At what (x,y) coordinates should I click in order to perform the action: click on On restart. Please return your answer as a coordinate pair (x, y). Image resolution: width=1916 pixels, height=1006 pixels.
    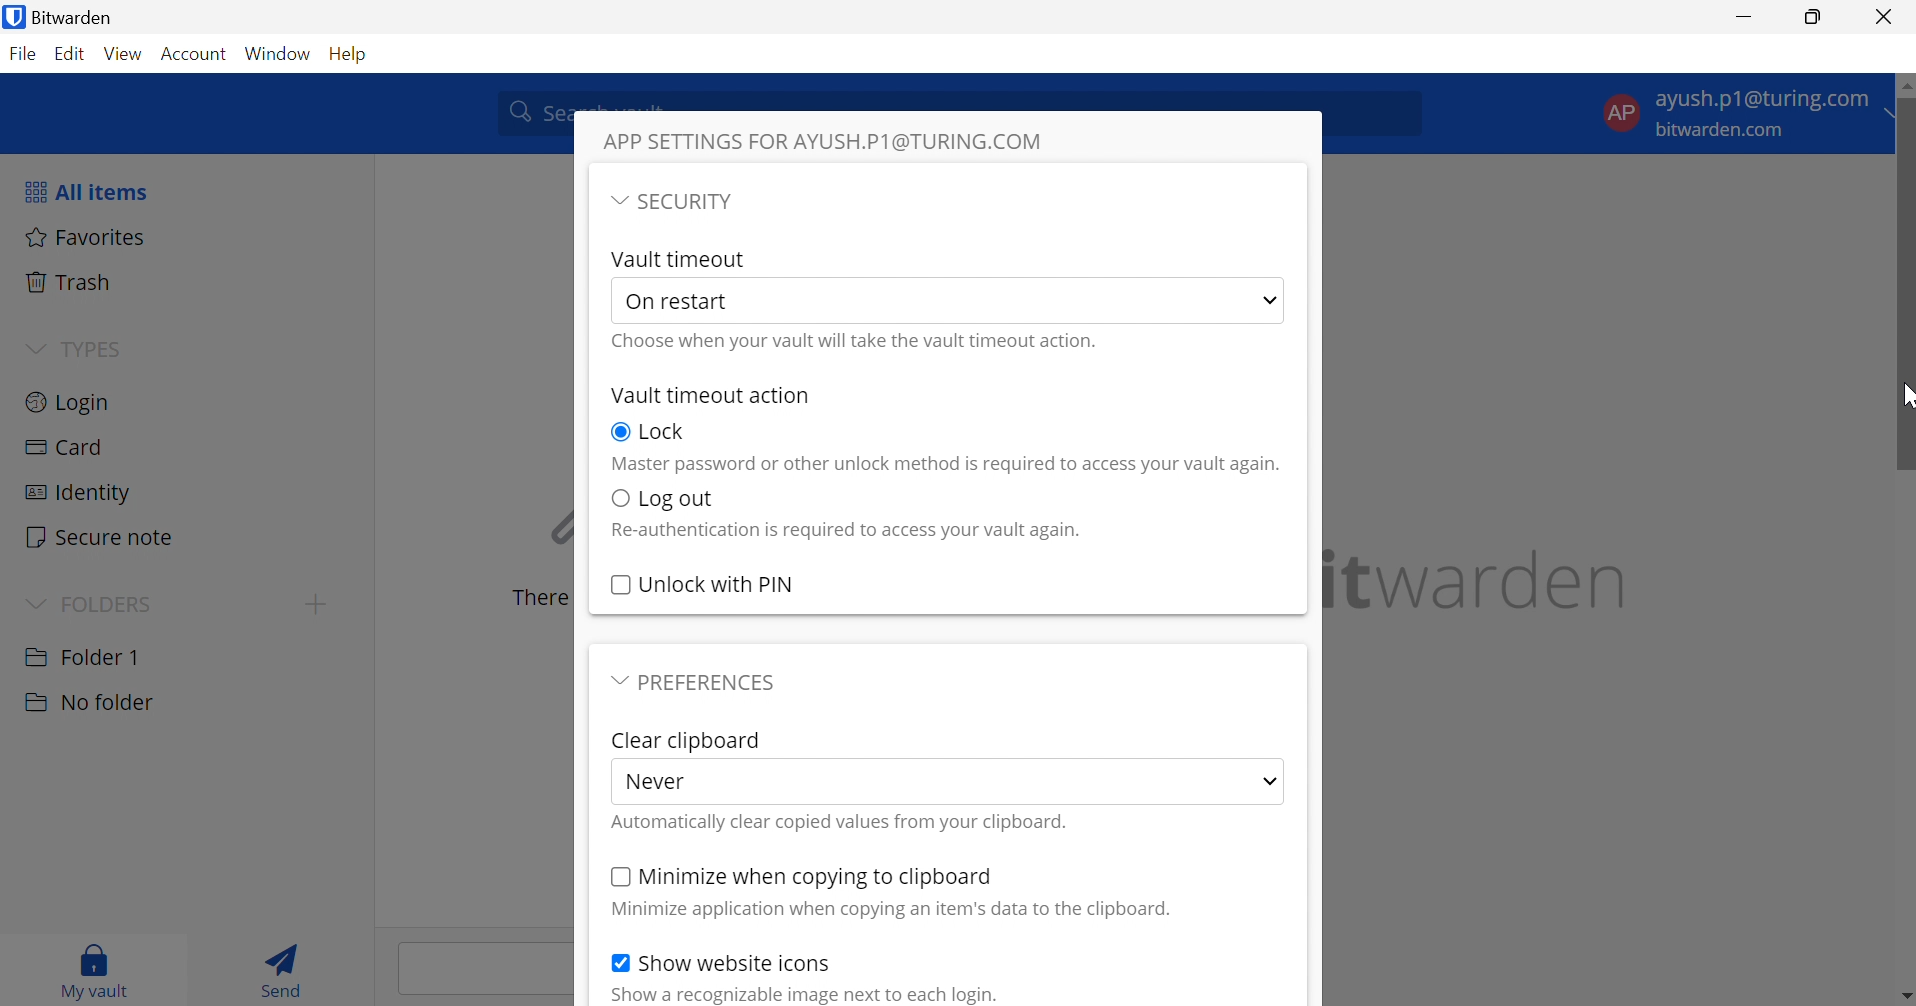
    Looking at the image, I should click on (682, 300).